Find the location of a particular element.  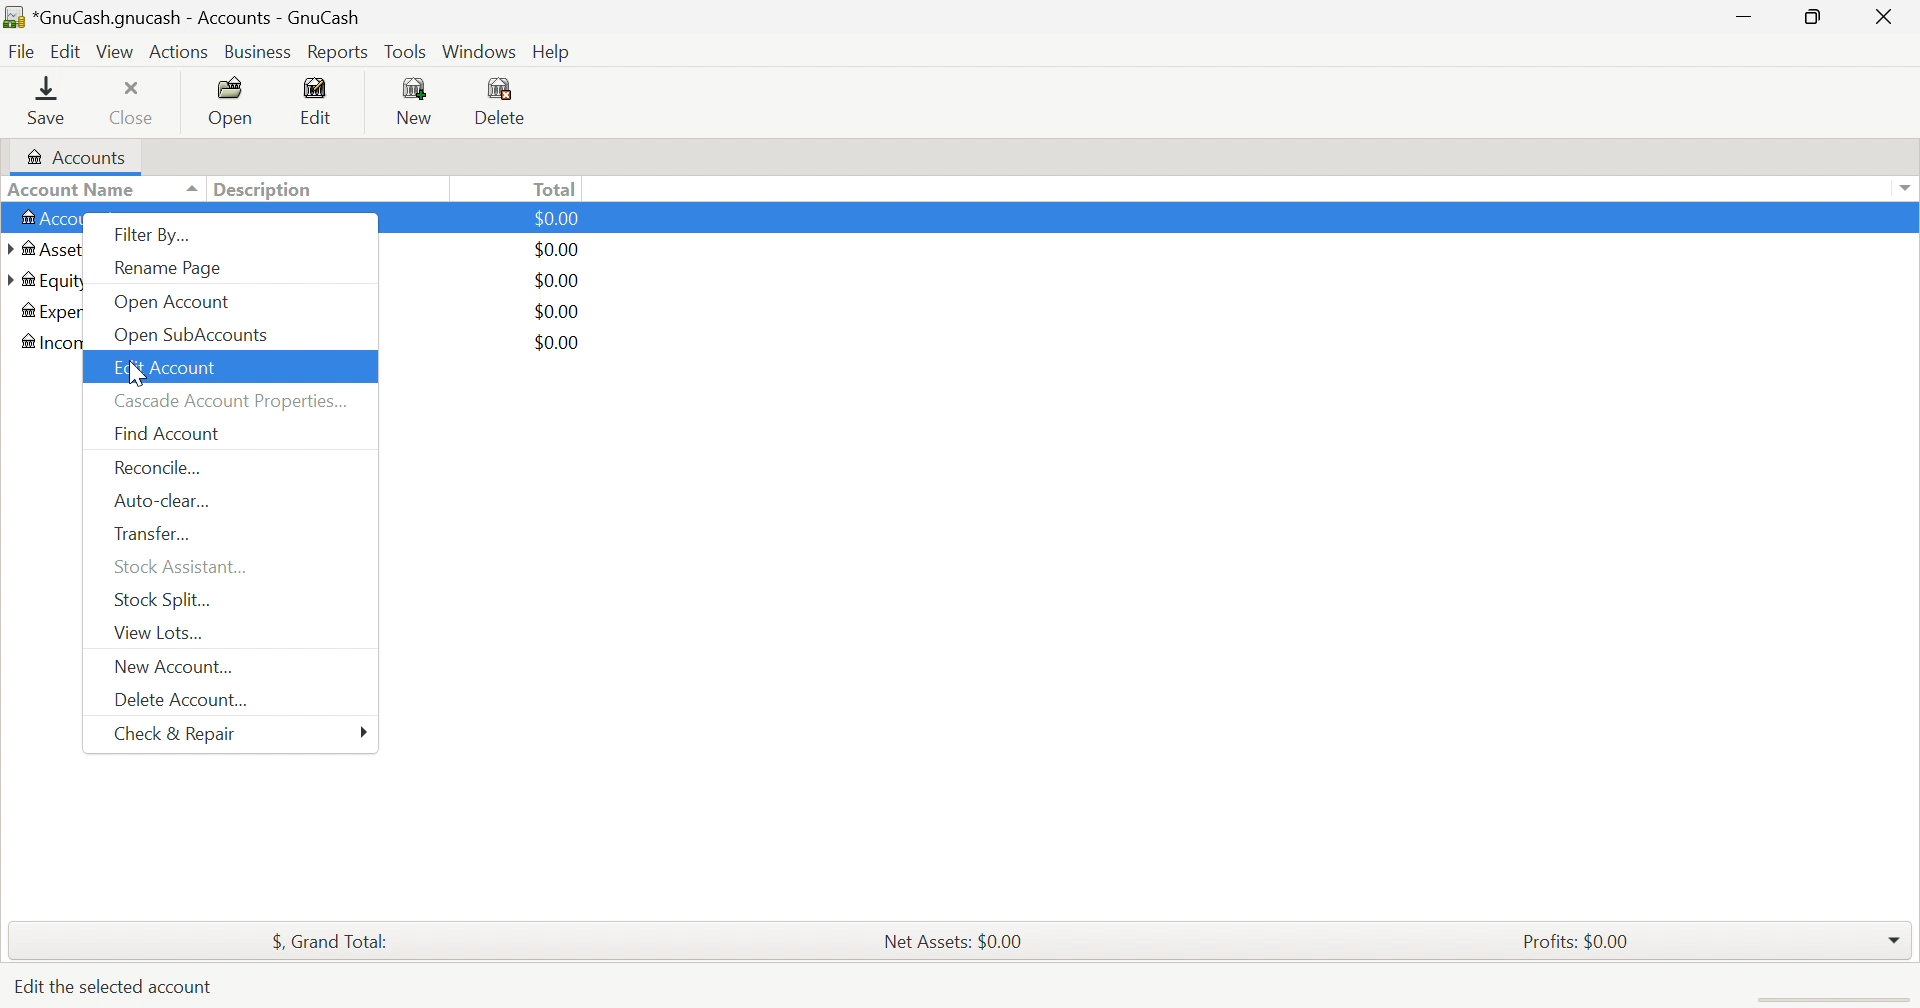

$0.00 is located at coordinates (557, 310).